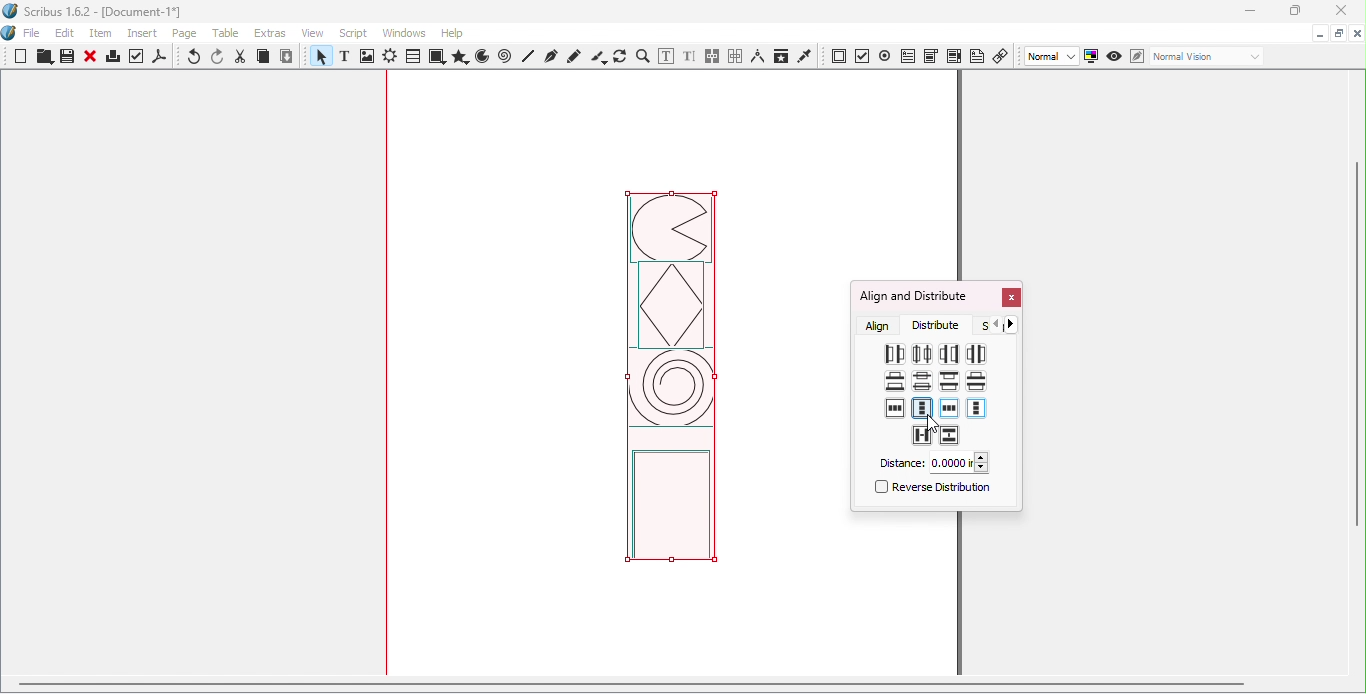  Describe the element at coordinates (32, 34) in the screenshot. I see `File` at that location.